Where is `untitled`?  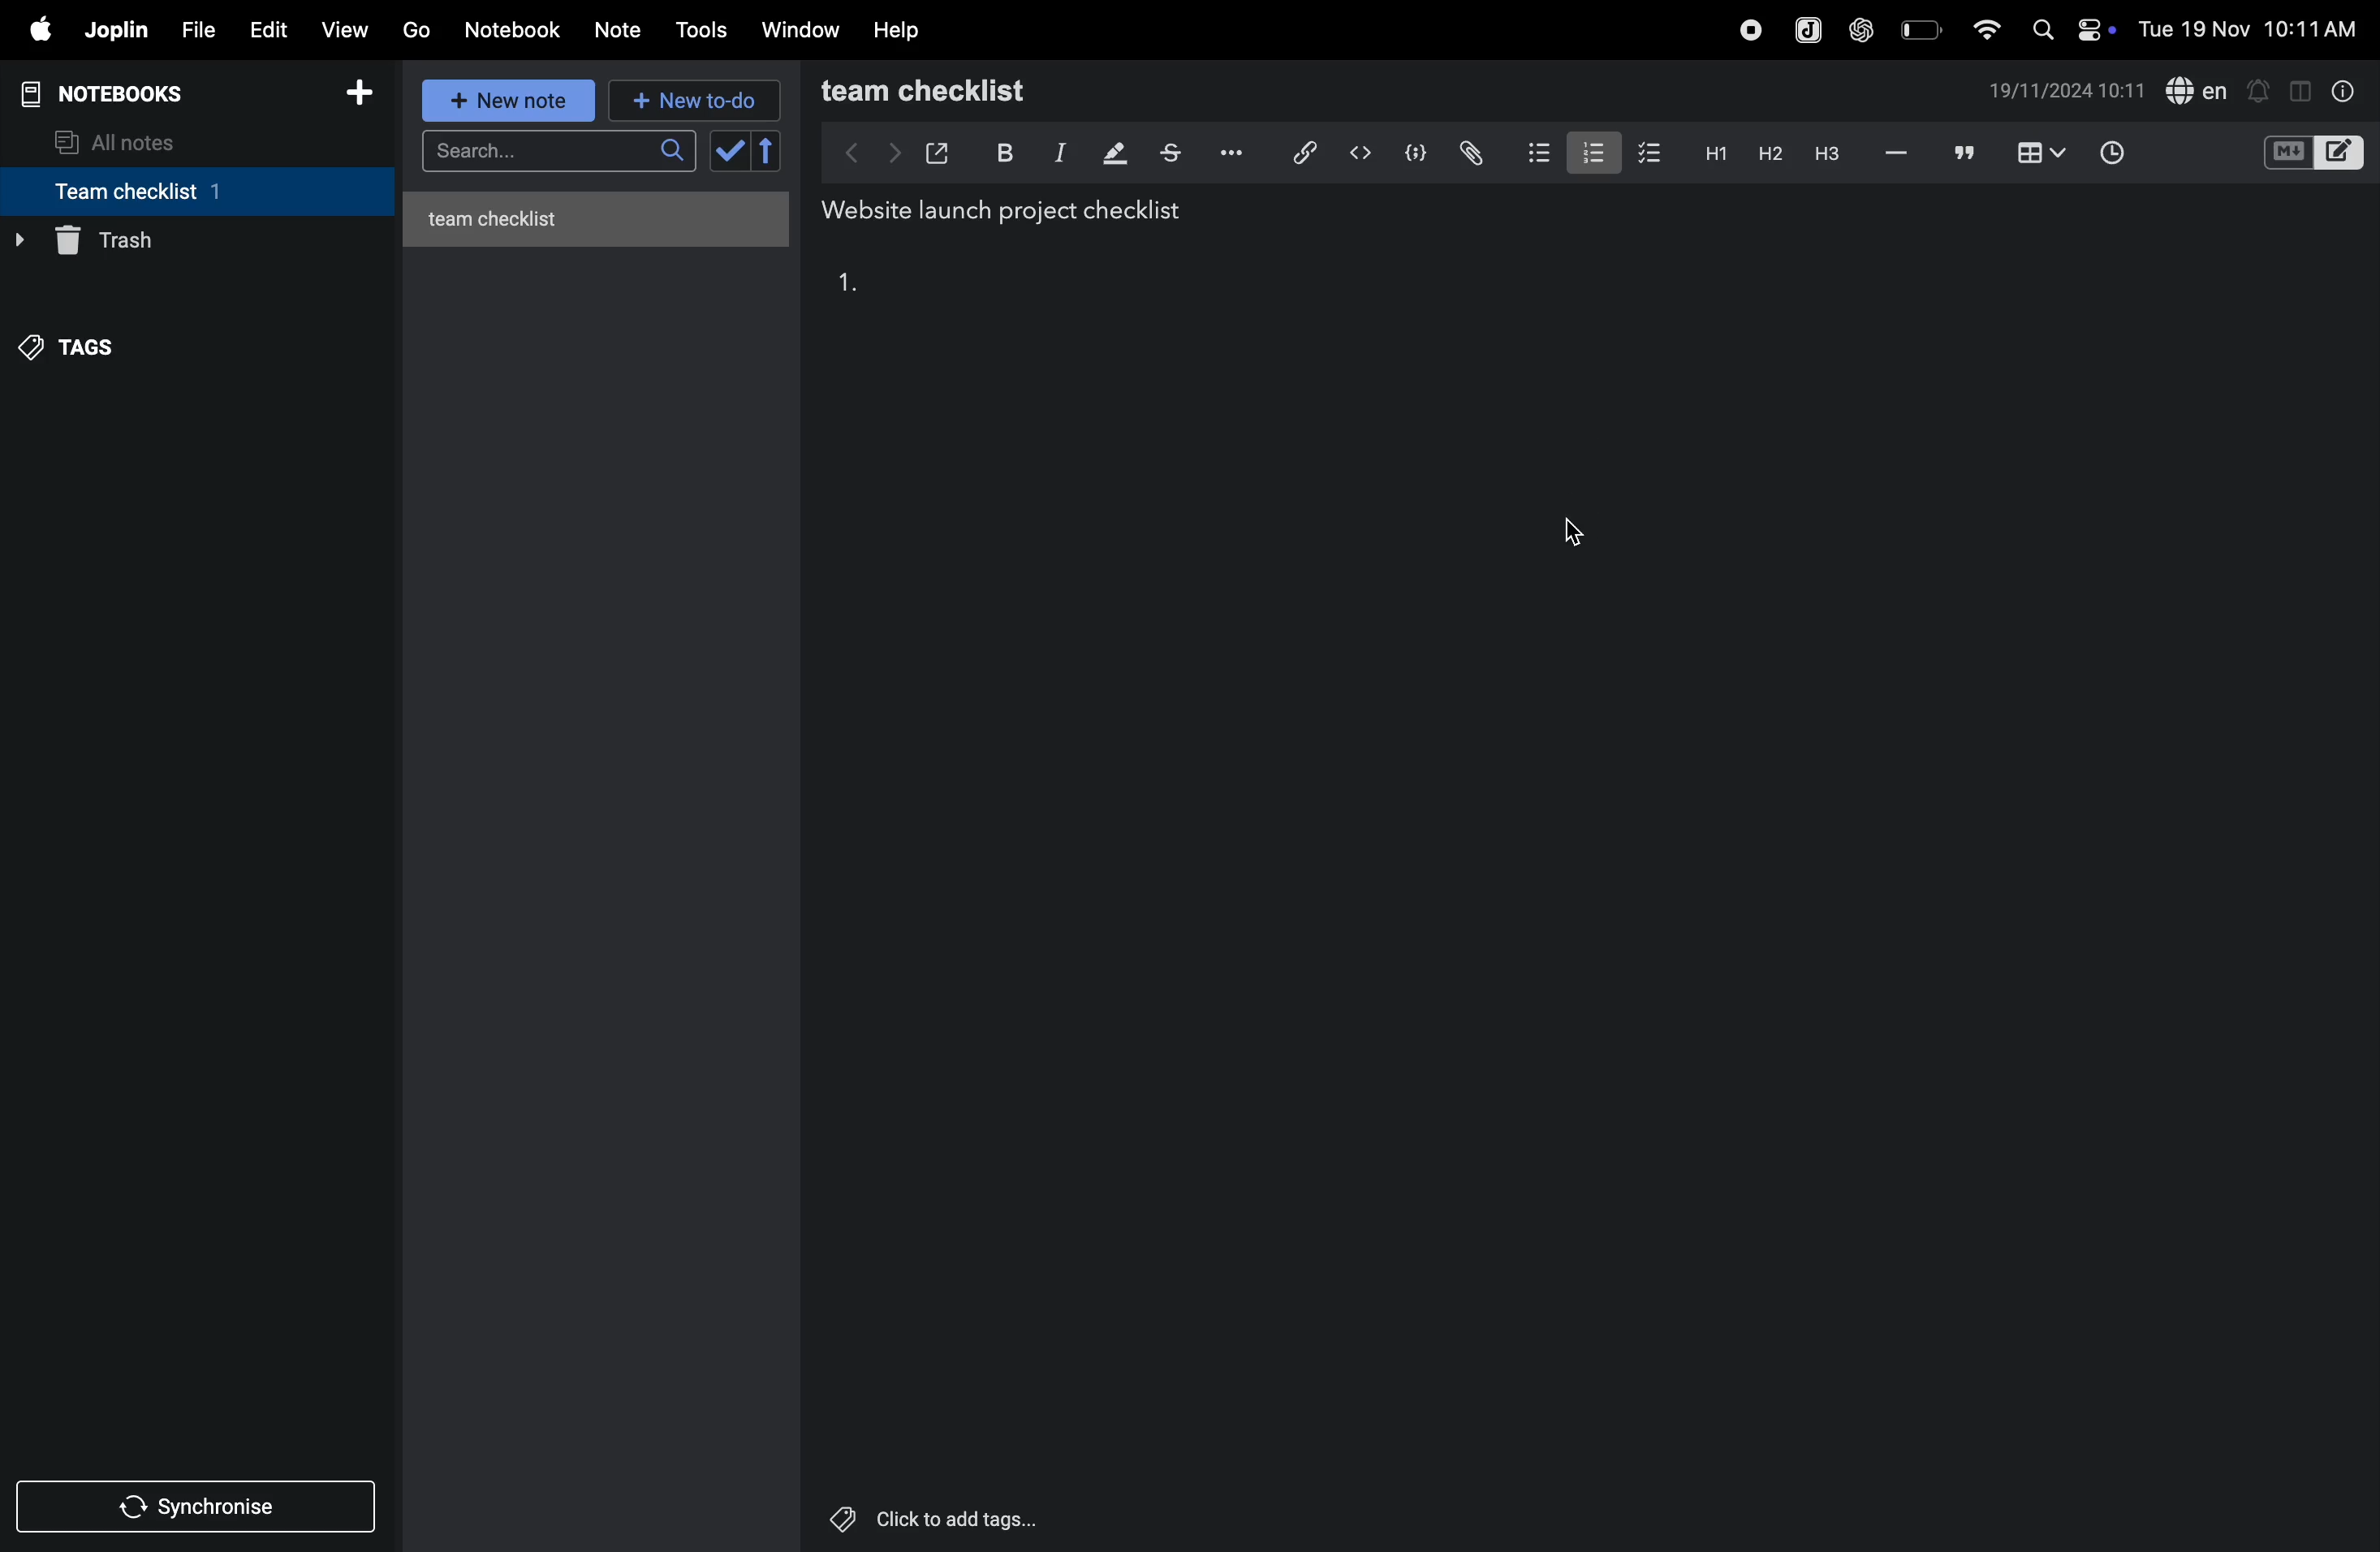 untitled is located at coordinates (603, 214).